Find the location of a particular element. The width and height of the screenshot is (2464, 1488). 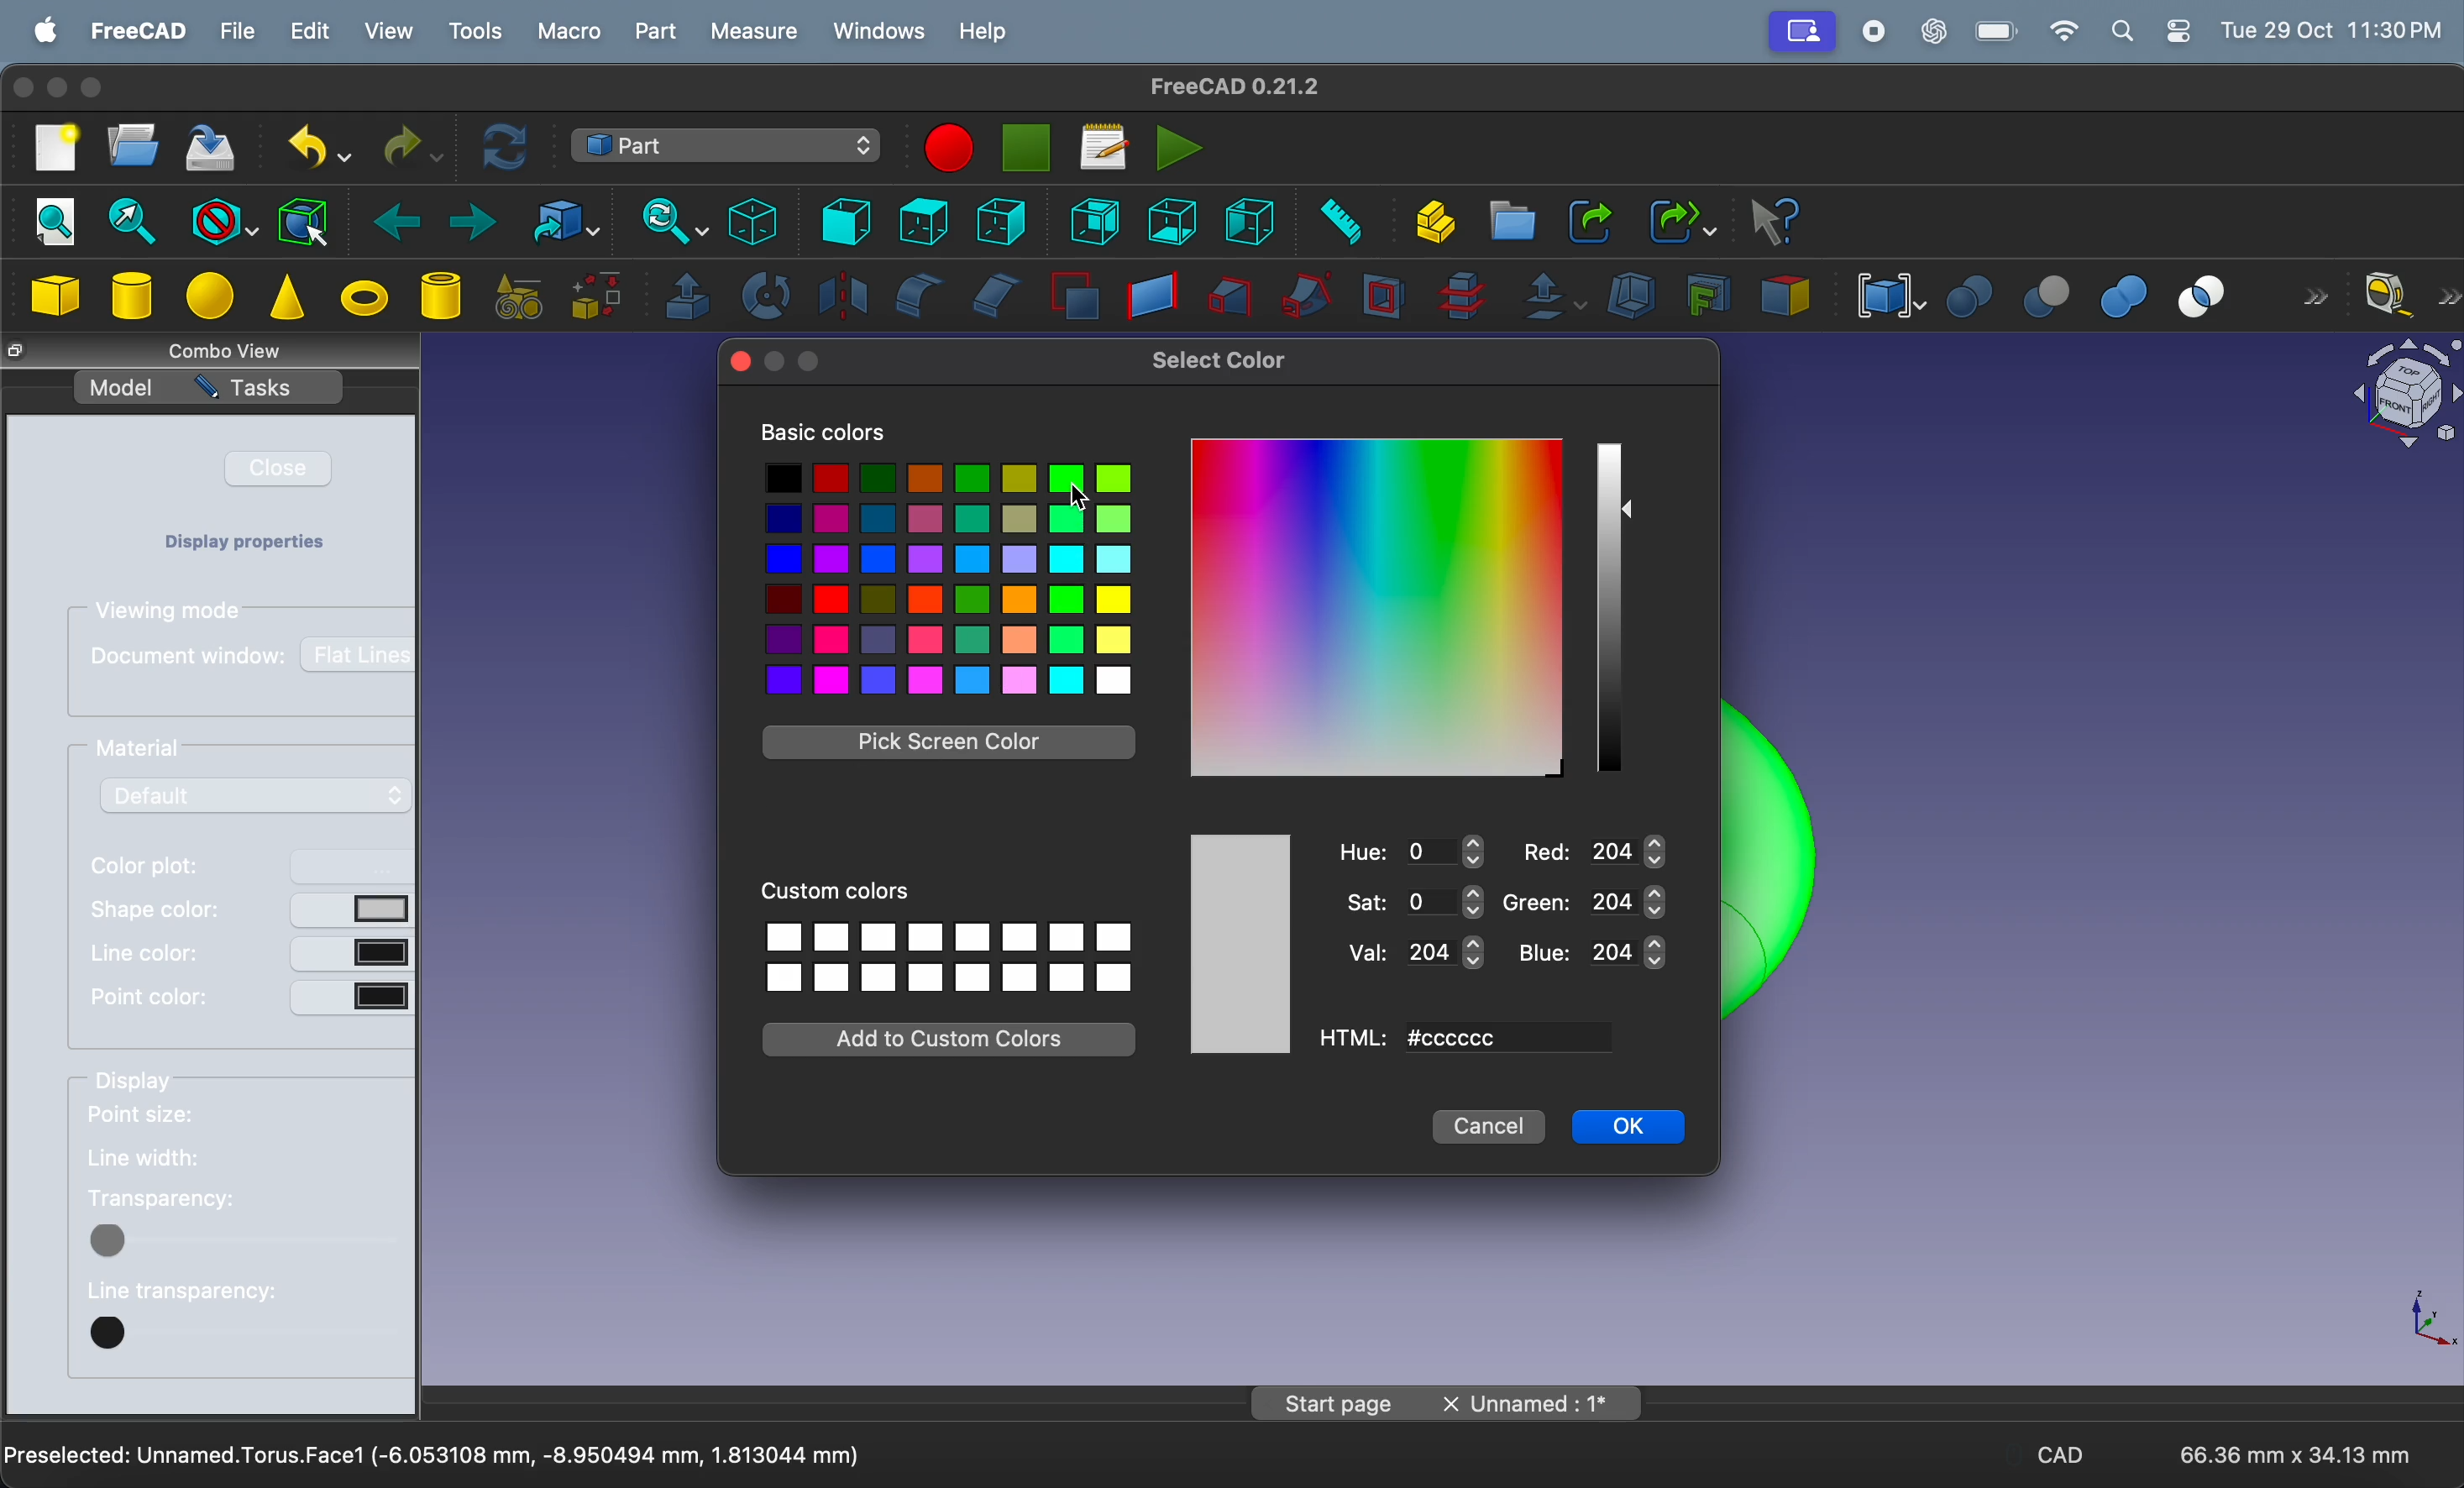

chamfer is located at coordinates (997, 296).